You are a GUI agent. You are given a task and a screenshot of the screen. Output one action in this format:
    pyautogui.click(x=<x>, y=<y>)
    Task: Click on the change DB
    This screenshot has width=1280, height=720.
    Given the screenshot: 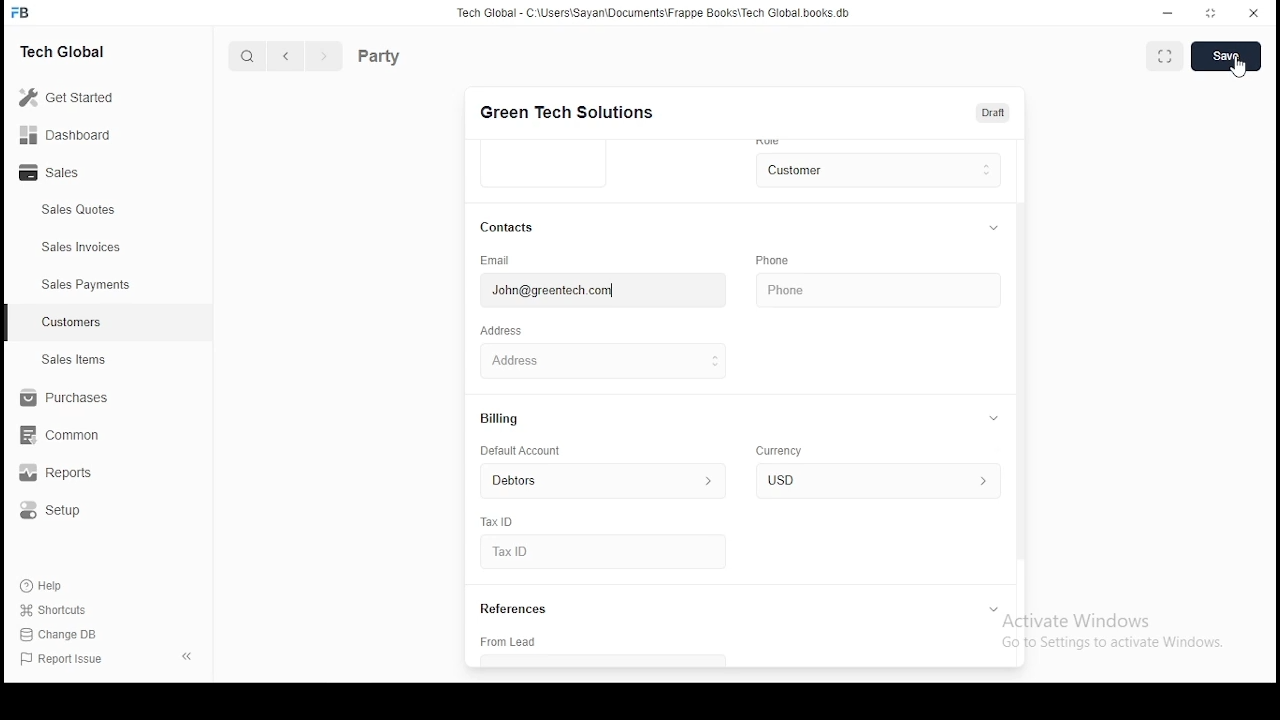 What is the action you would take?
    pyautogui.click(x=61, y=633)
    